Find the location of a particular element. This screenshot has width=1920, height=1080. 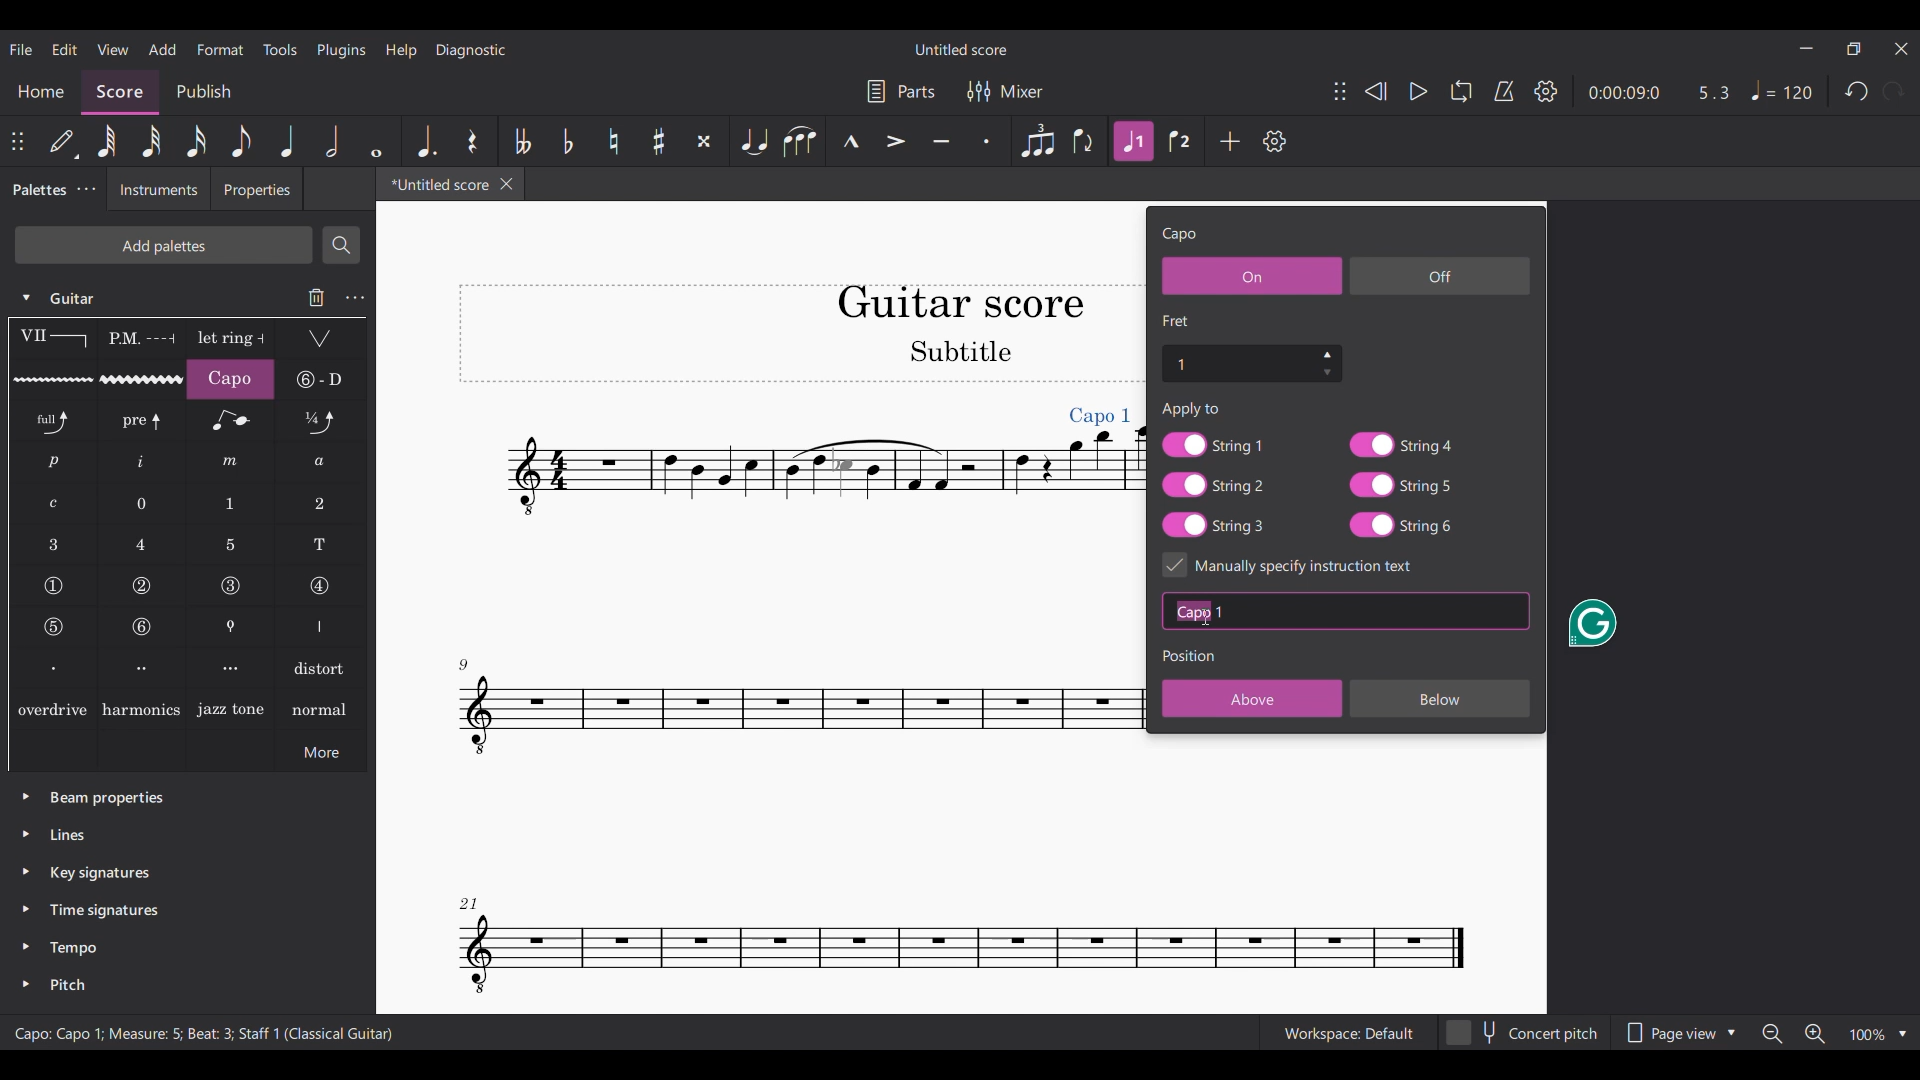

String 1 toggle is located at coordinates (1213, 444).